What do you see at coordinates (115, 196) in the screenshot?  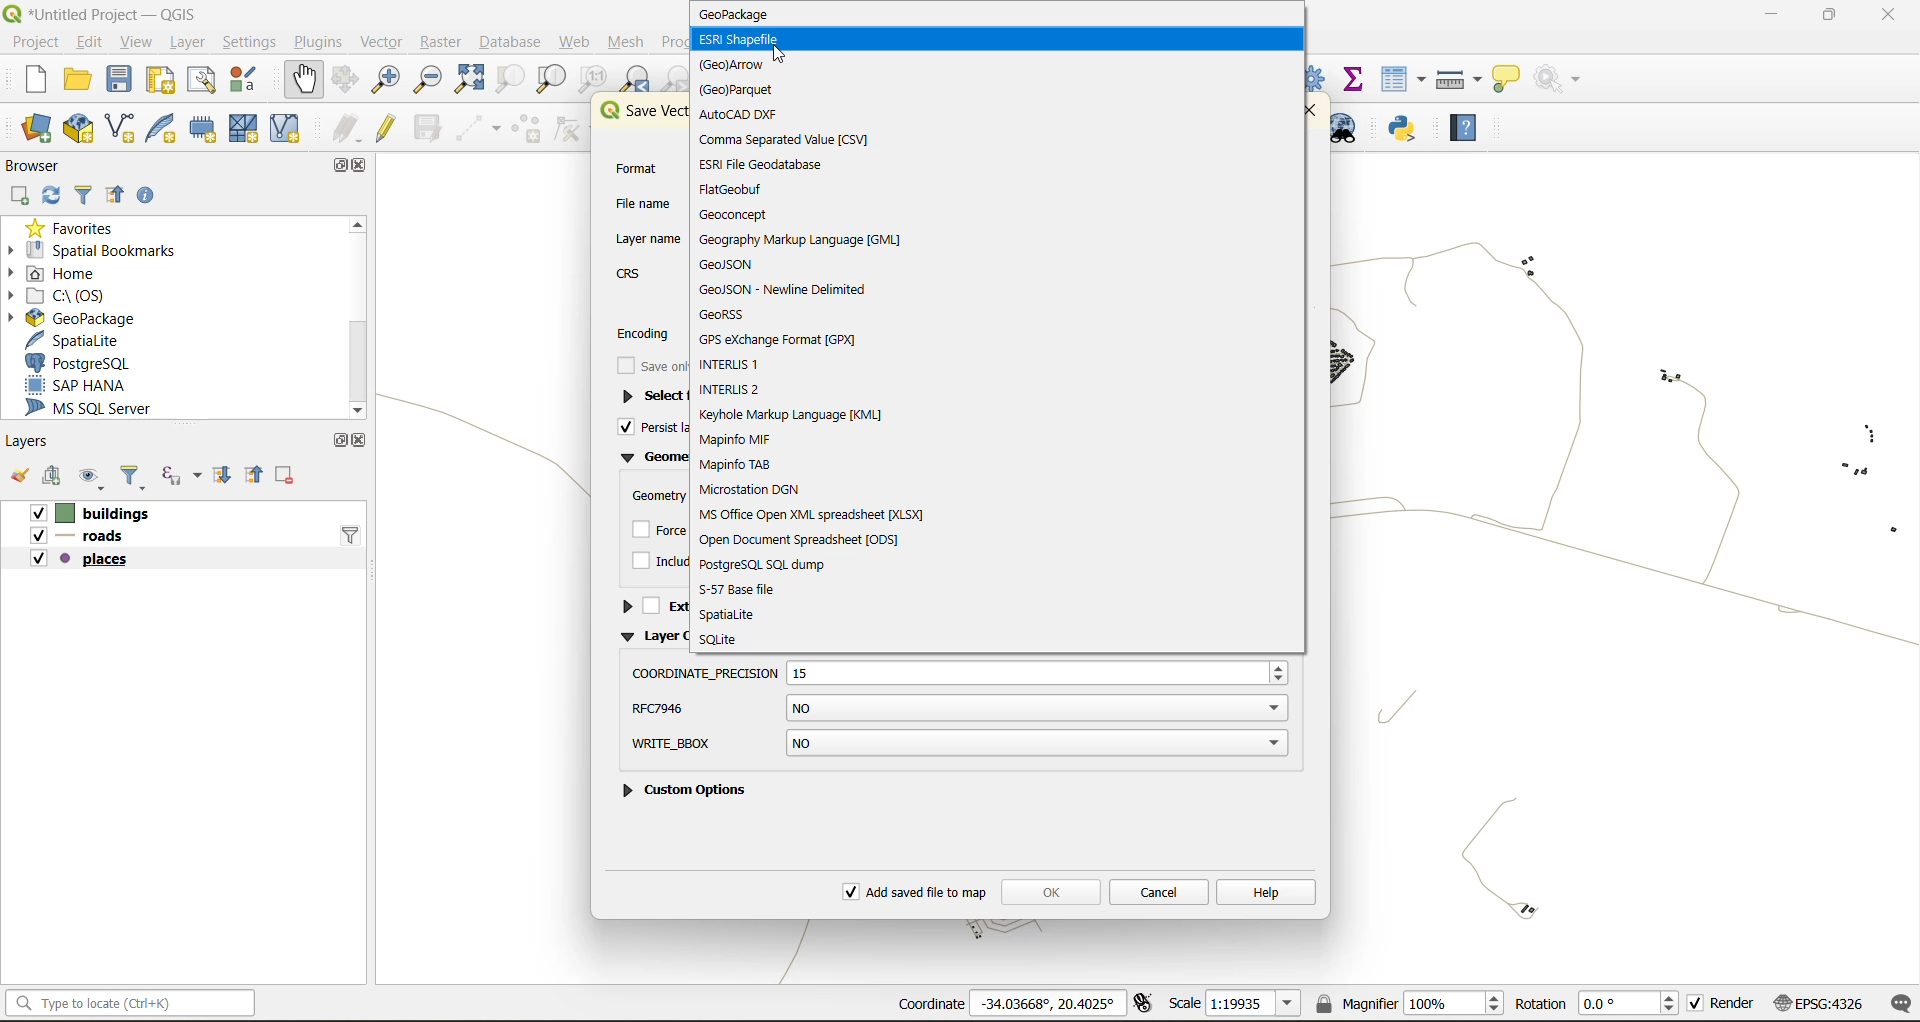 I see `collapse all` at bounding box center [115, 196].